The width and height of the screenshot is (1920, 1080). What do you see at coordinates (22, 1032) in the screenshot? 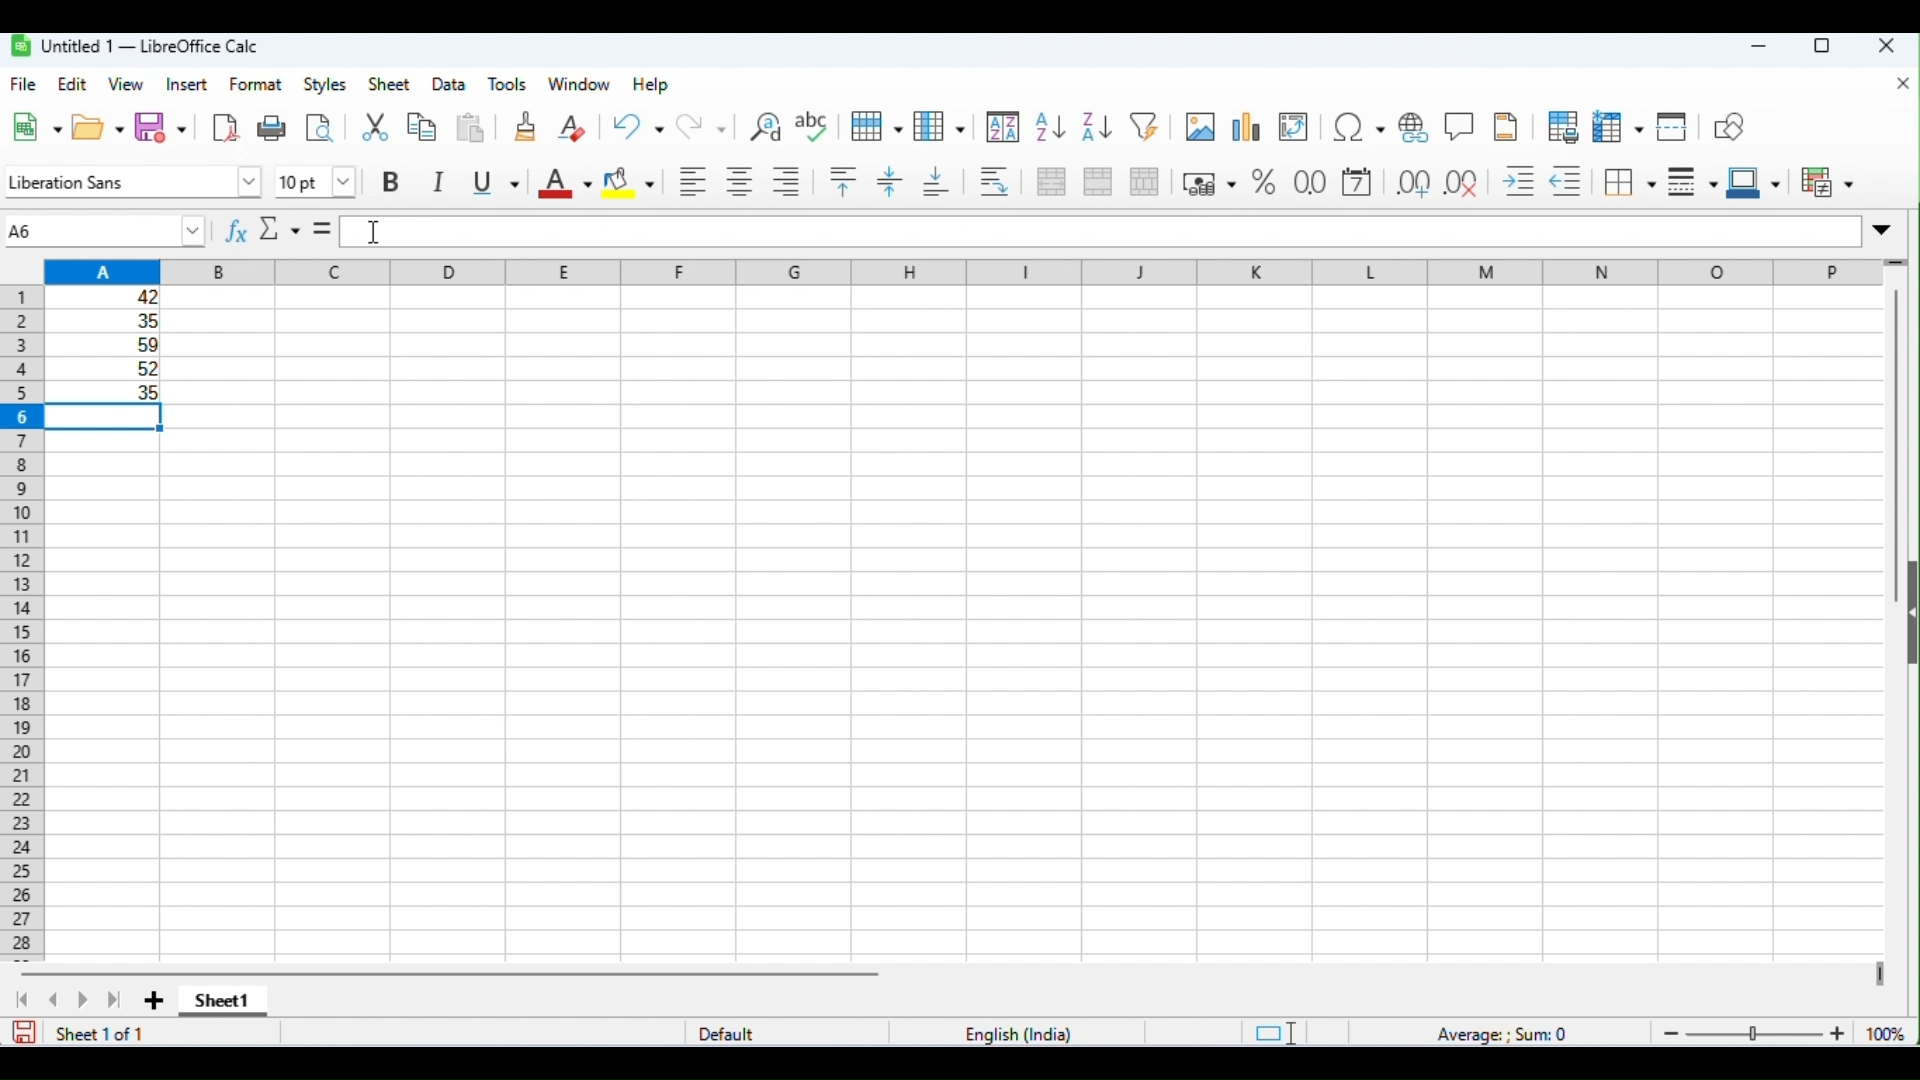
I see `save` at bounding box center [22, 1032].